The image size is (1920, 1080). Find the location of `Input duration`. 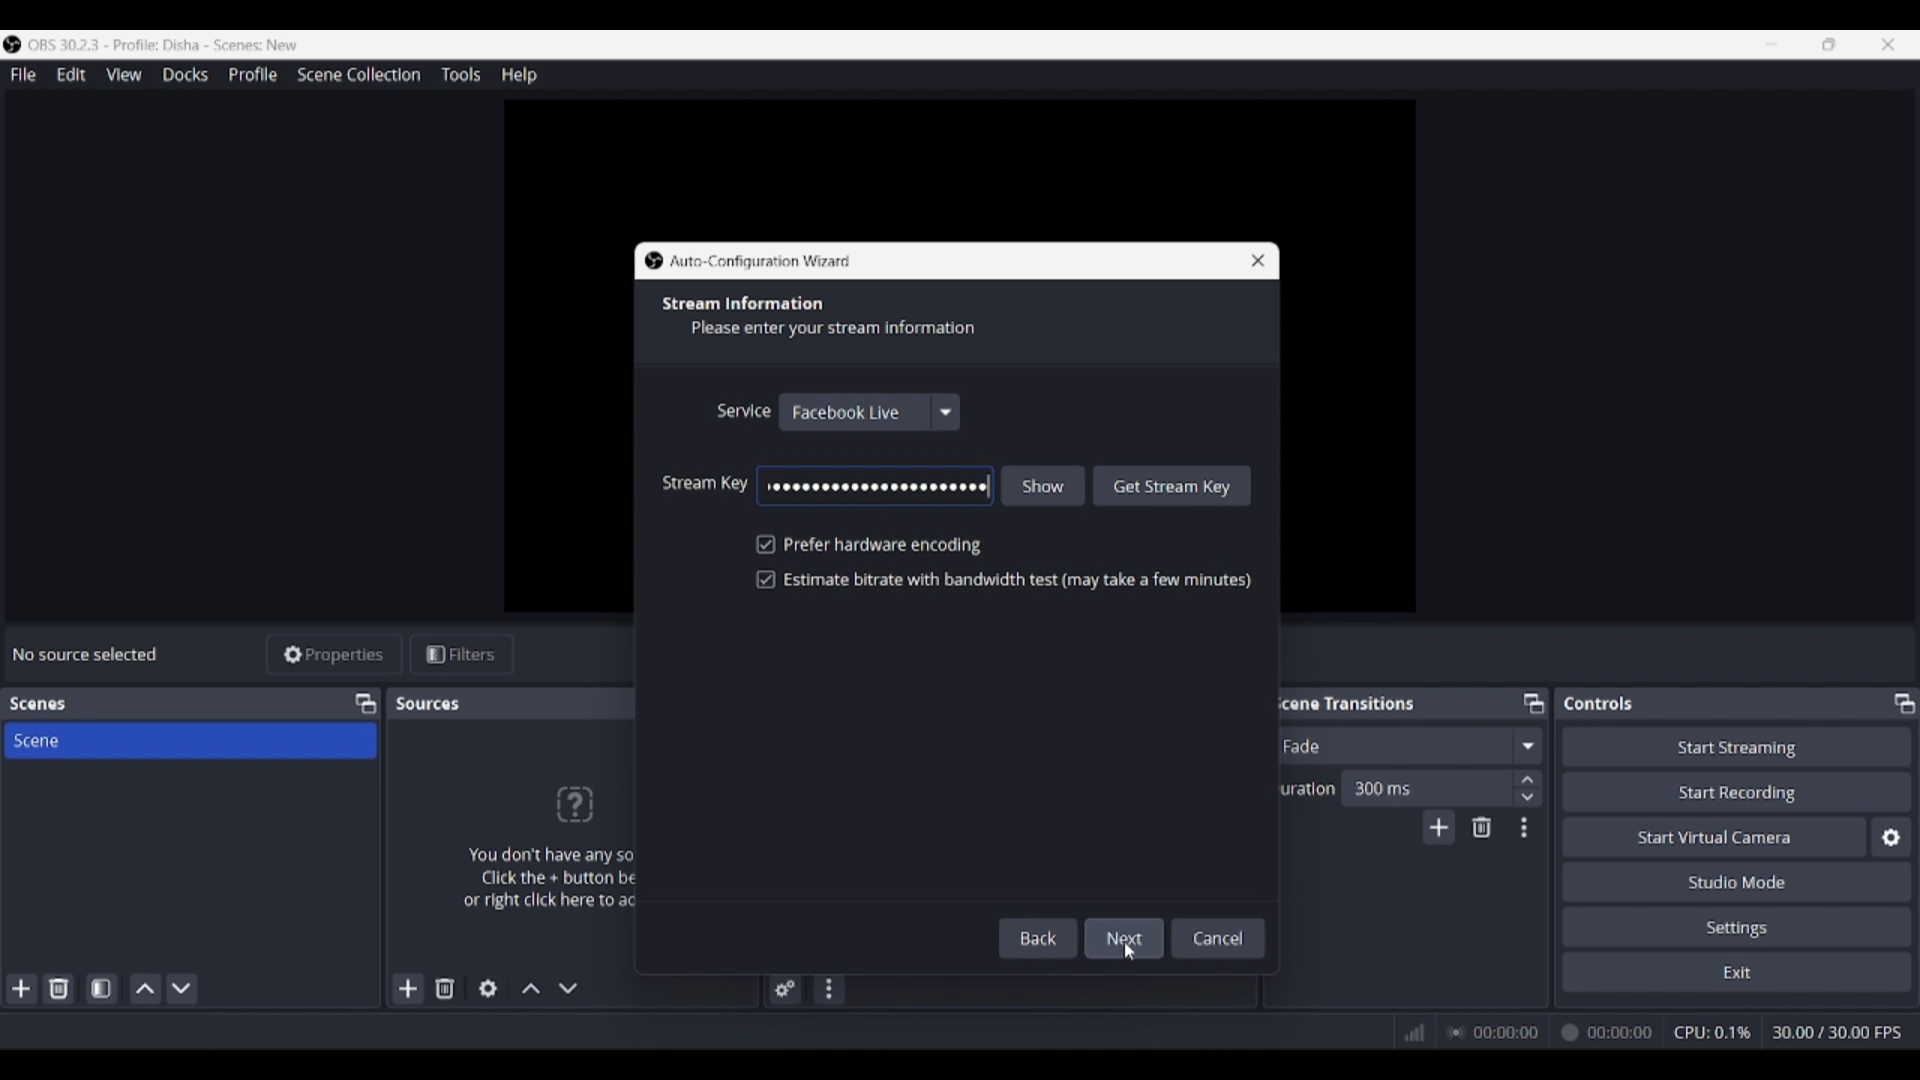

Input duration is located at coordinates (1425, 787).